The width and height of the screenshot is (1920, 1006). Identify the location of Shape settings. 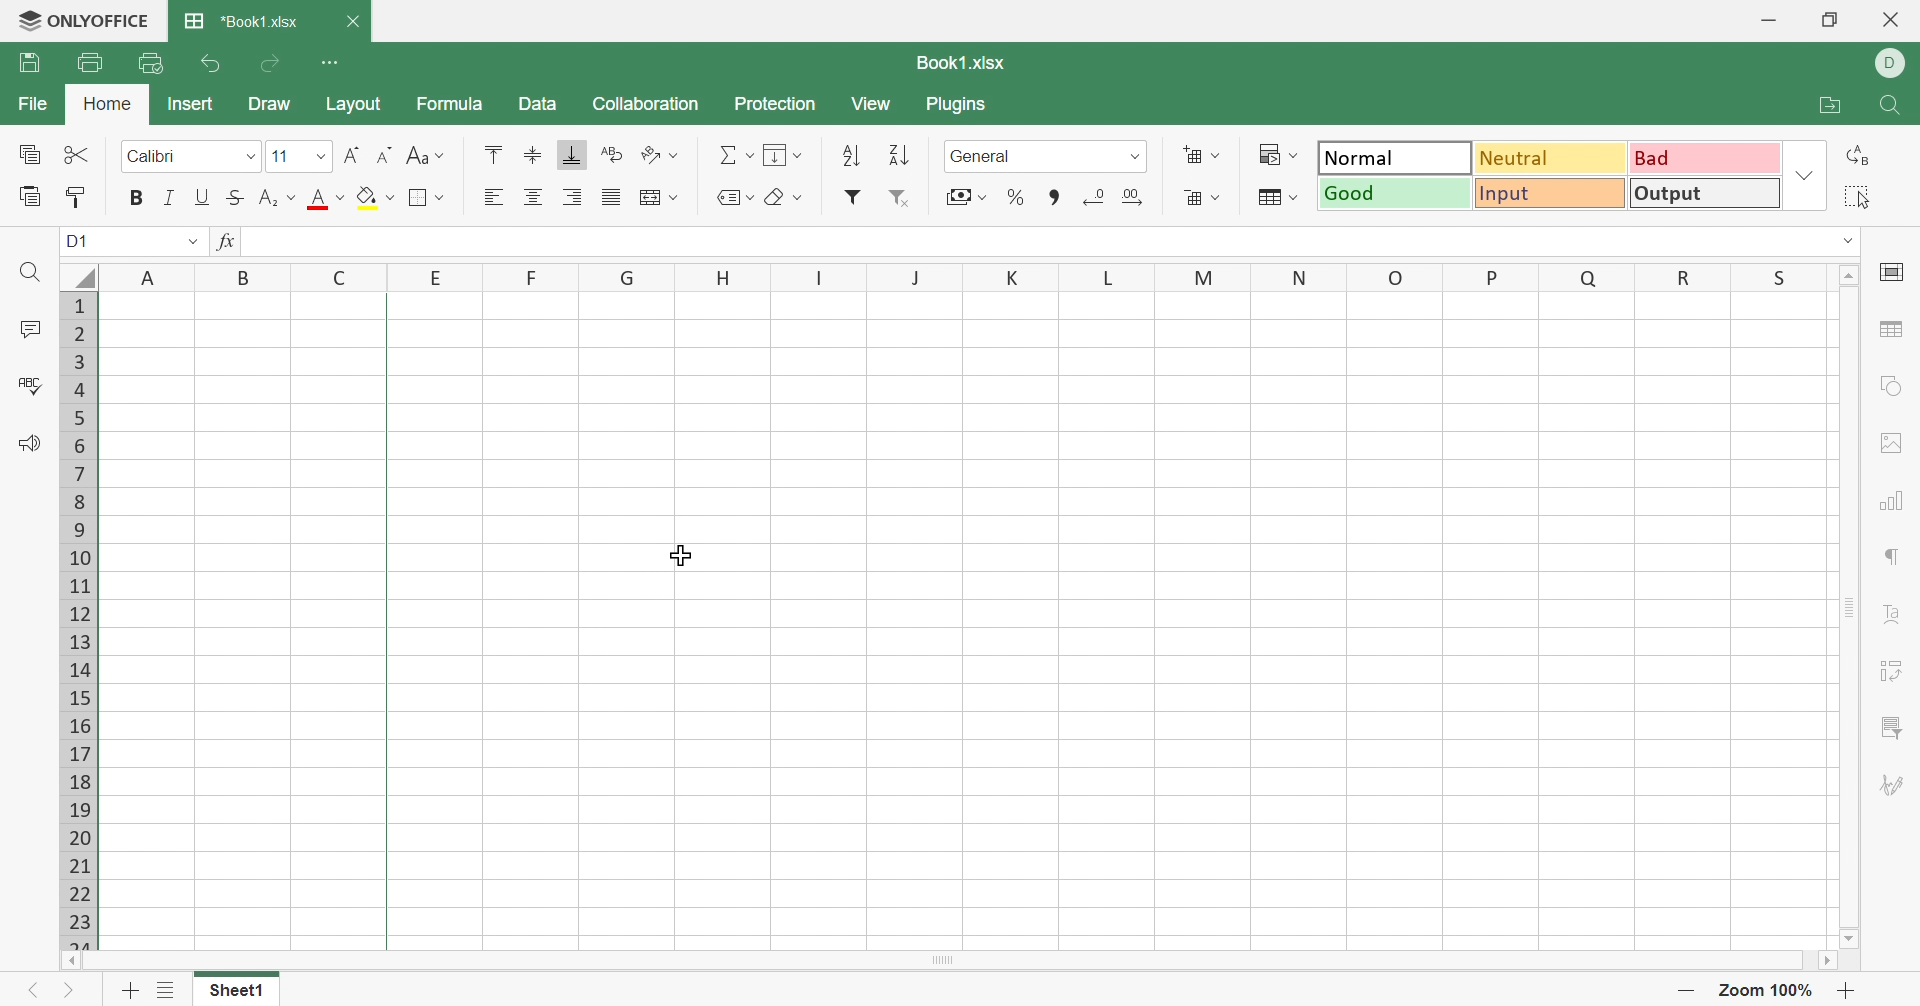
(1896, 386).